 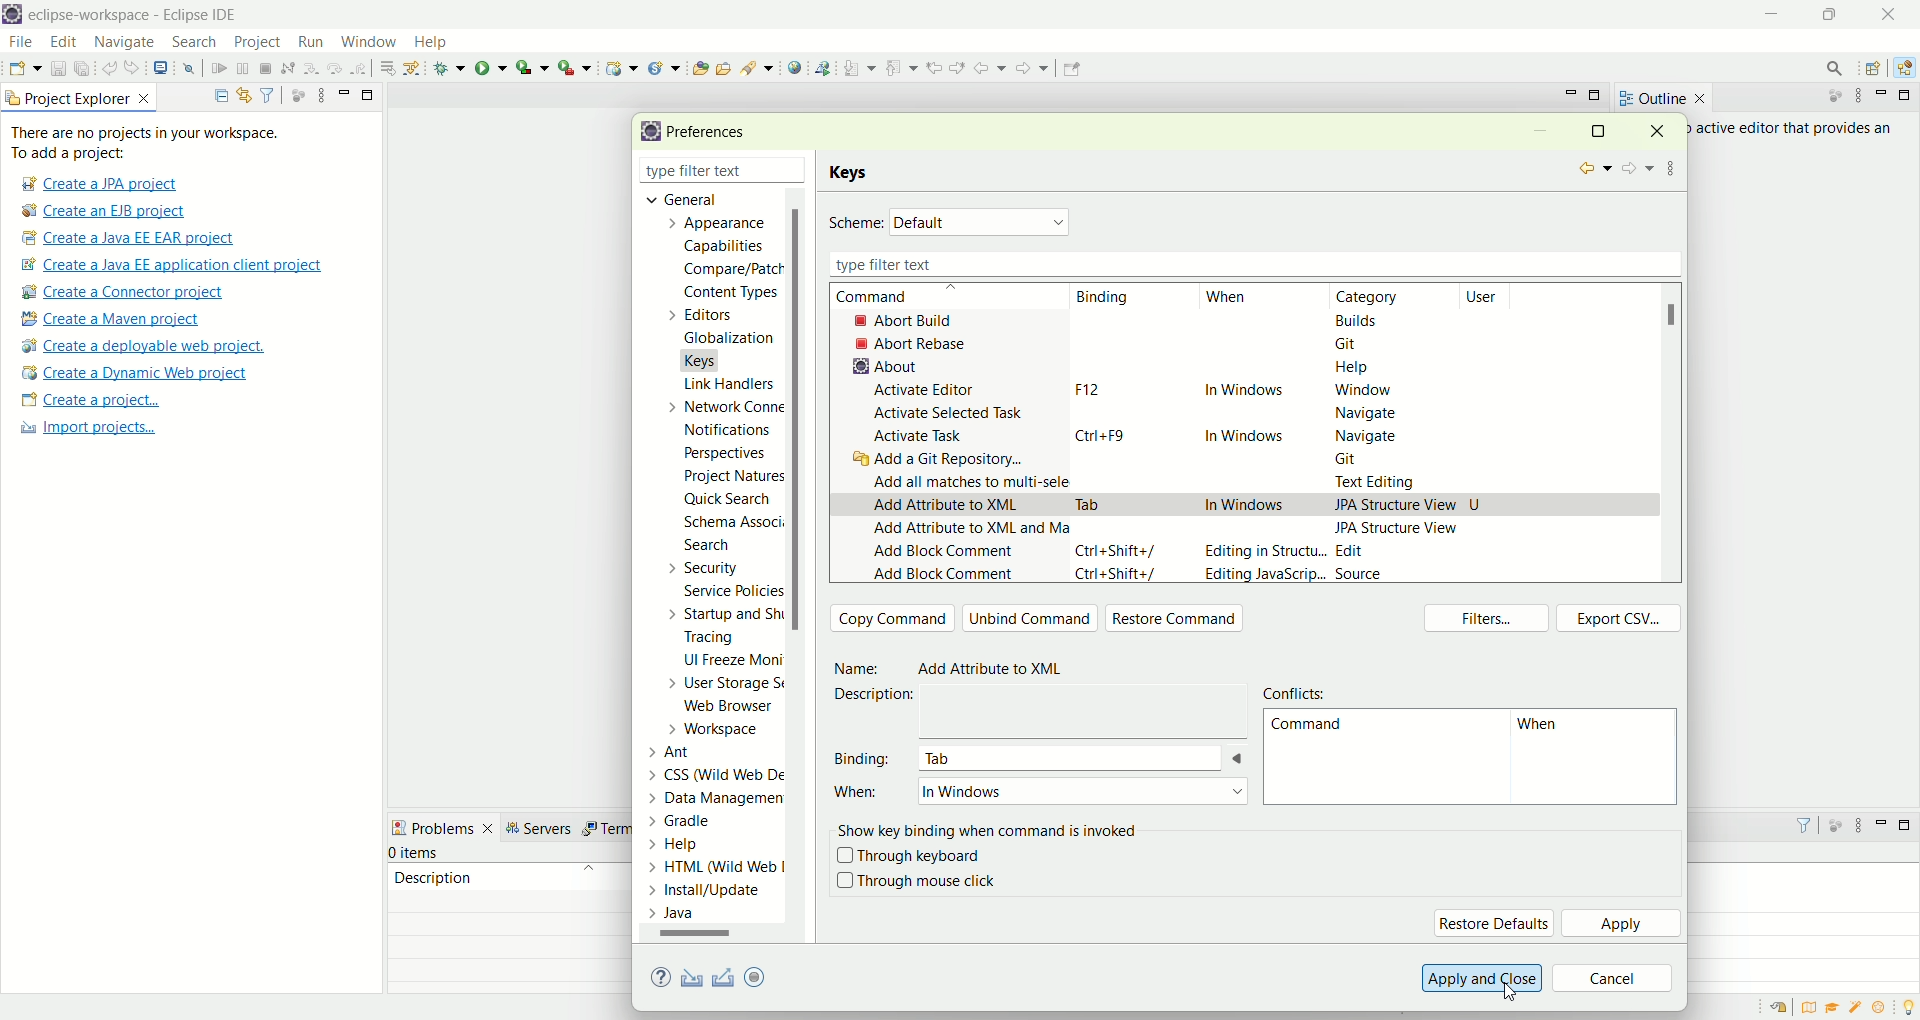 I want to click on startup and shutdown, so click(x=729, y=614).